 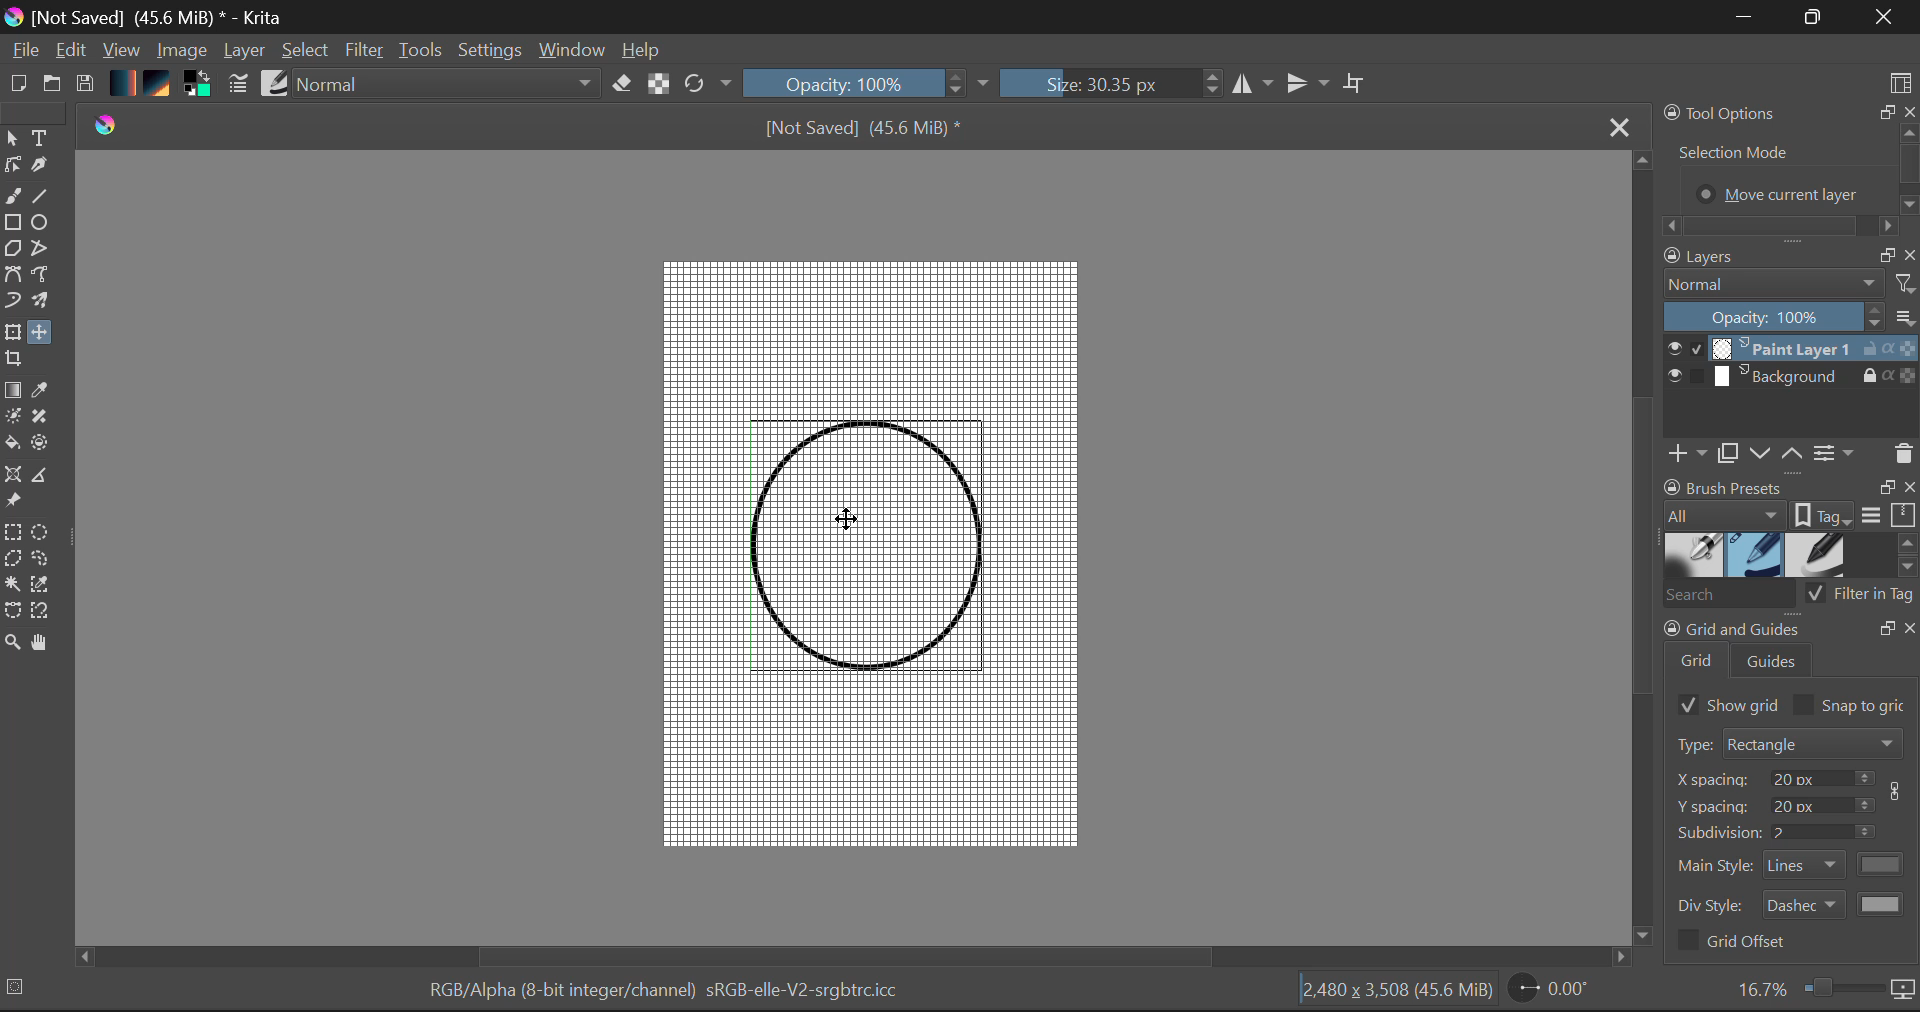 I want to click on Open, so click(x=52, y=85).